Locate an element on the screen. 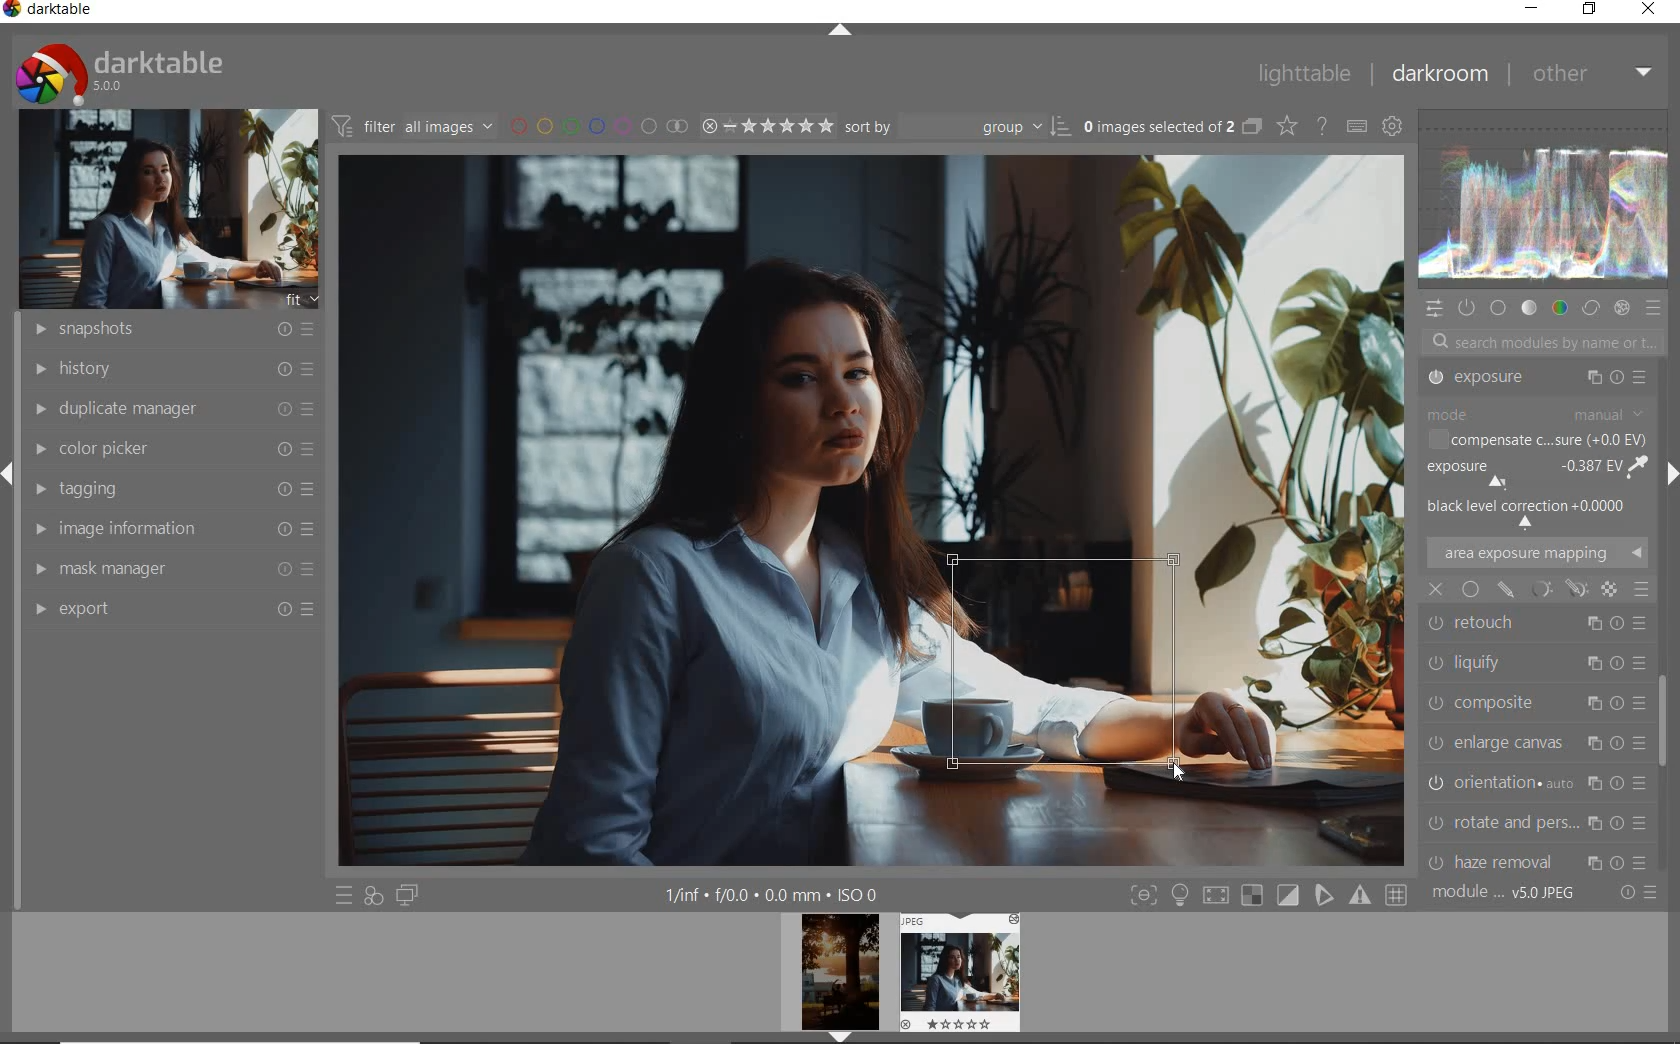 The height and width of the screenshot is (1044, 1680). MINIMIZE is located at coordinates (1528, 8).